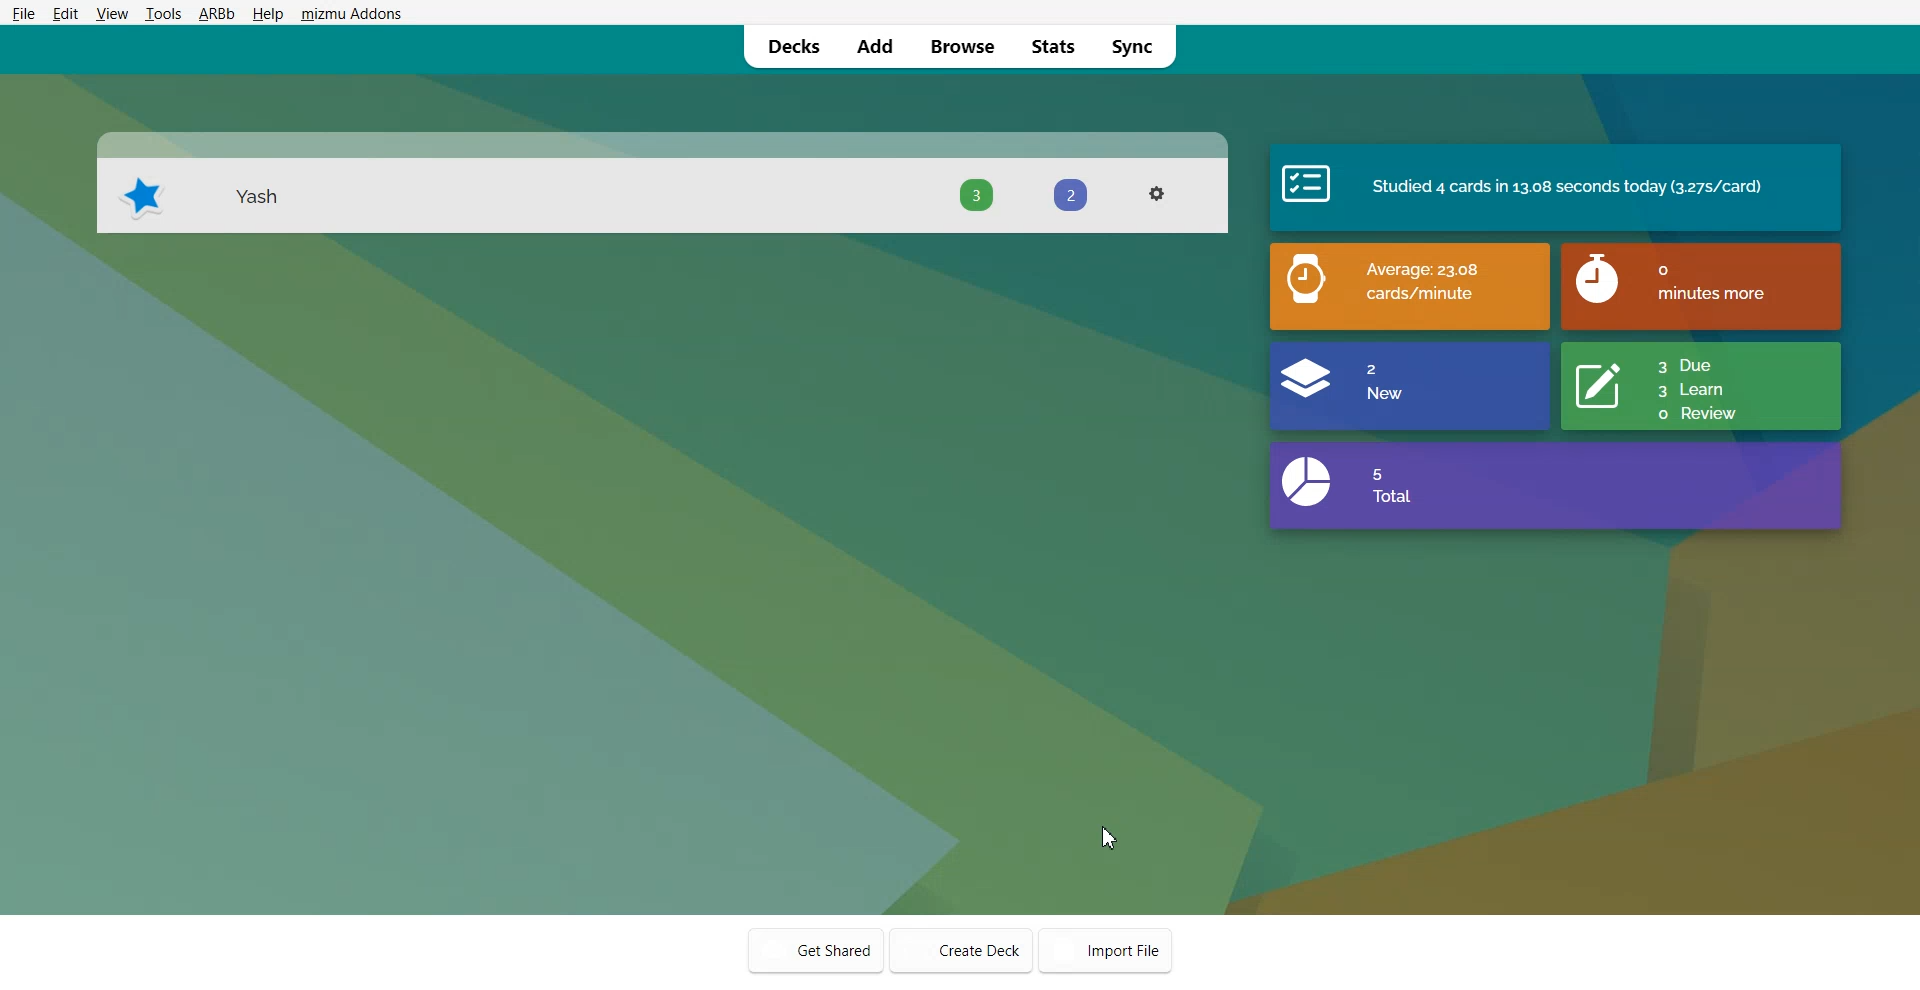 The image size is (1920, 990). What do you see at coordinates (1141, 46) in the screenshot?
I see `Sync` at bounding box center [1141, 46].